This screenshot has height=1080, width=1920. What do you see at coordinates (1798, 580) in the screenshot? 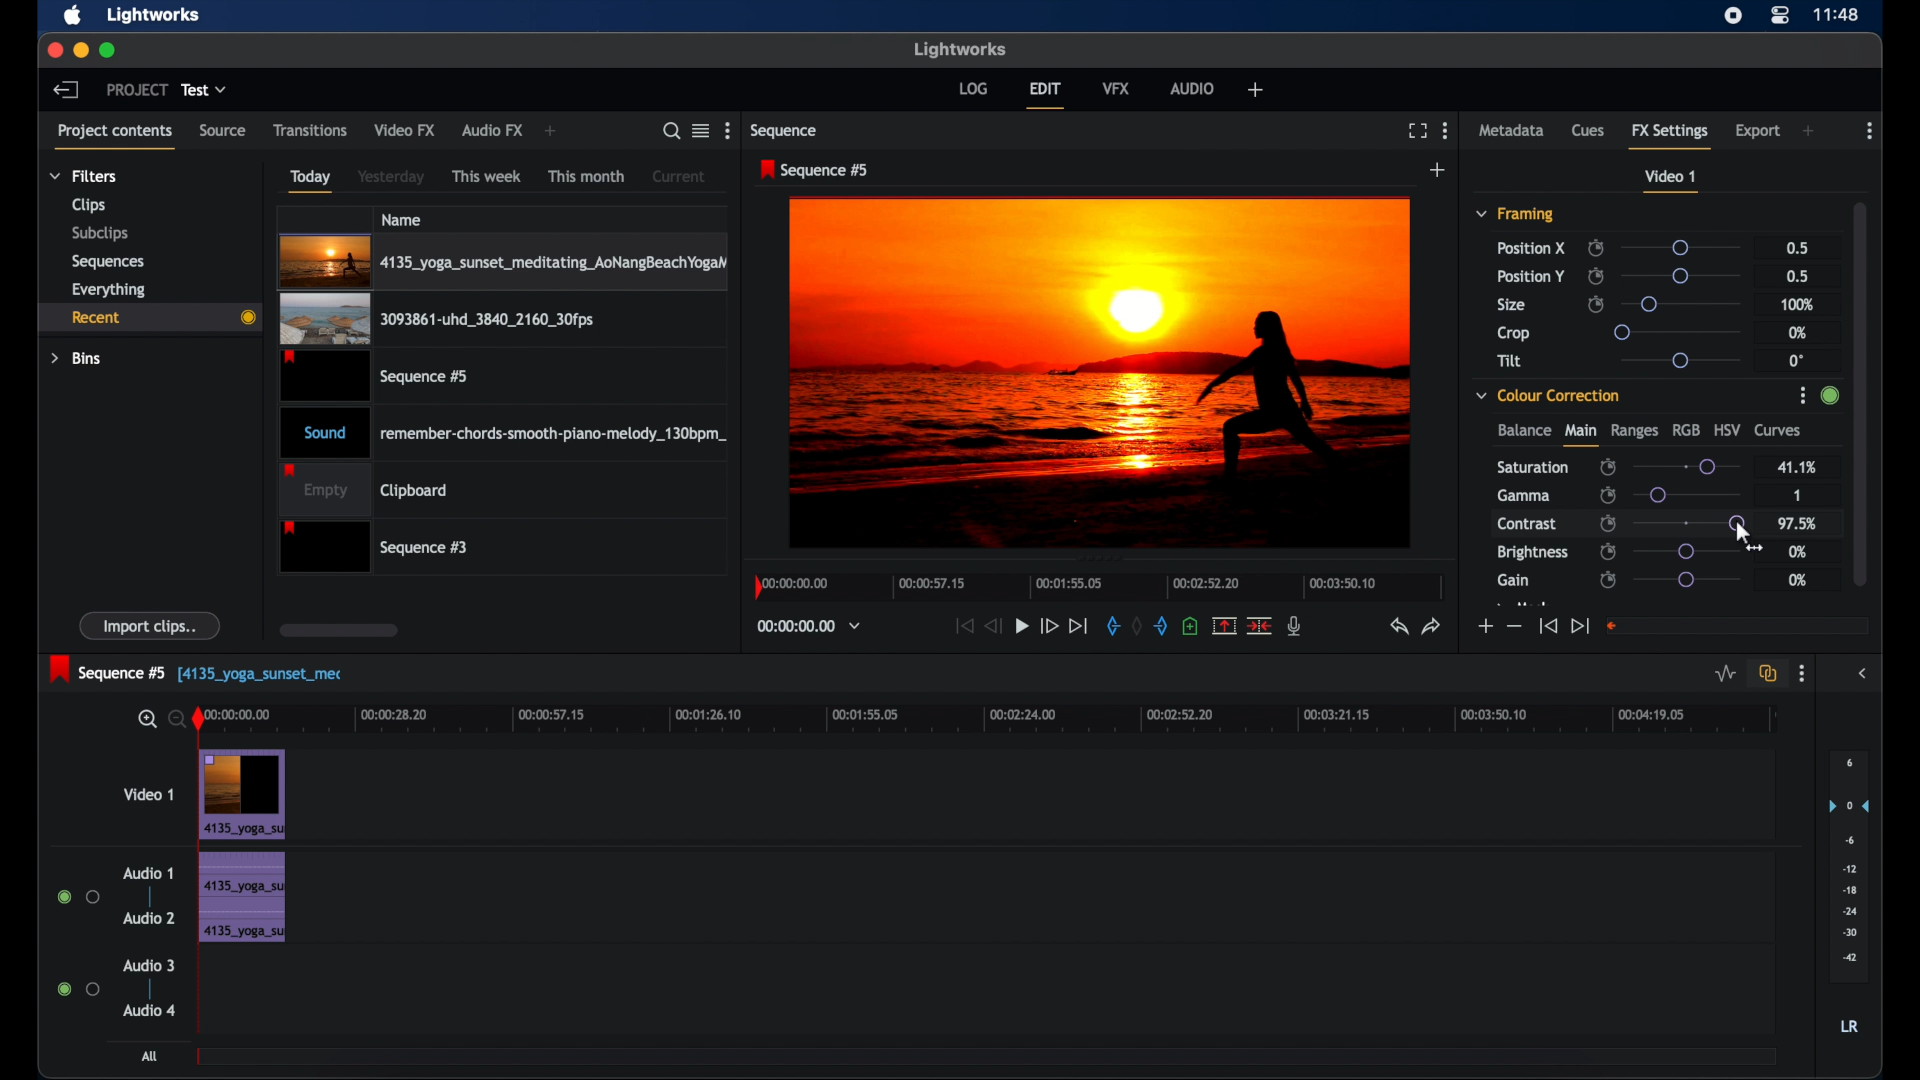
I see `0%` at bounding box center [1798, 580].